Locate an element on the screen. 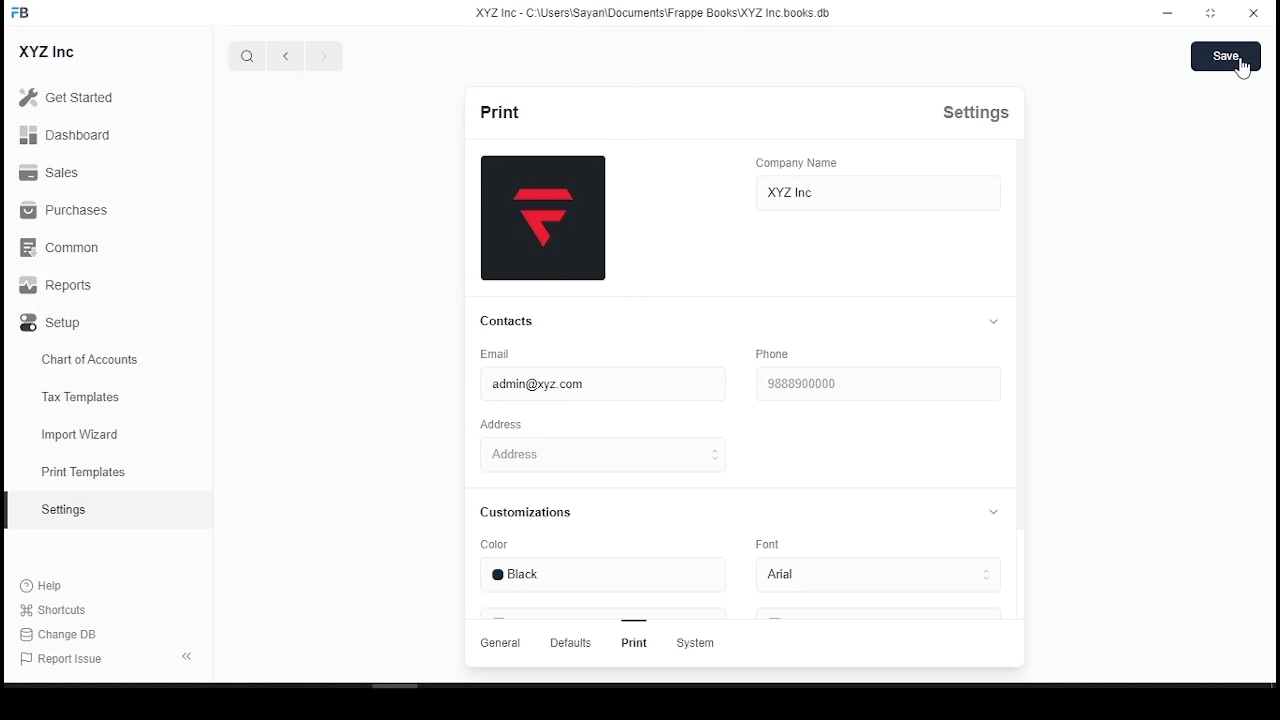  chart of accountes is located at coordinates (95, 360).